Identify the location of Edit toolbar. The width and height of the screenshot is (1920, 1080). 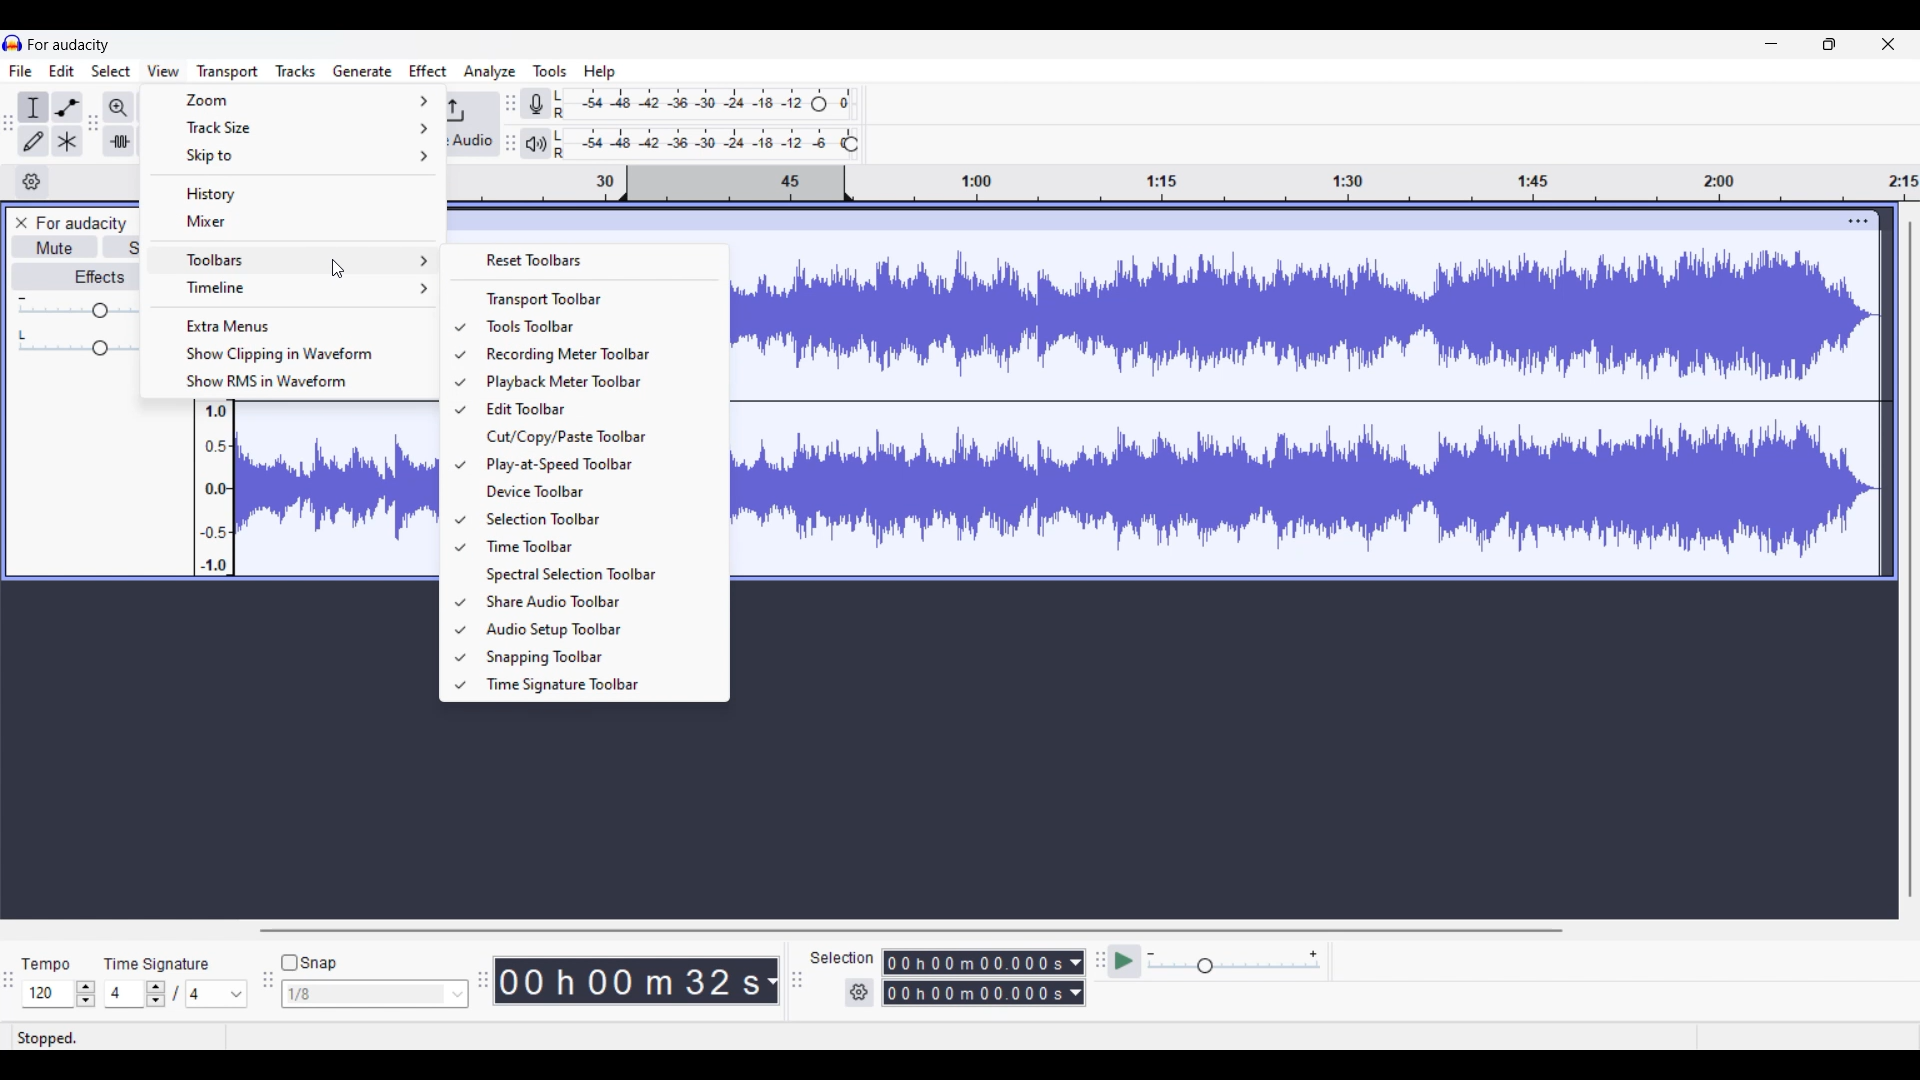
(594, 409).